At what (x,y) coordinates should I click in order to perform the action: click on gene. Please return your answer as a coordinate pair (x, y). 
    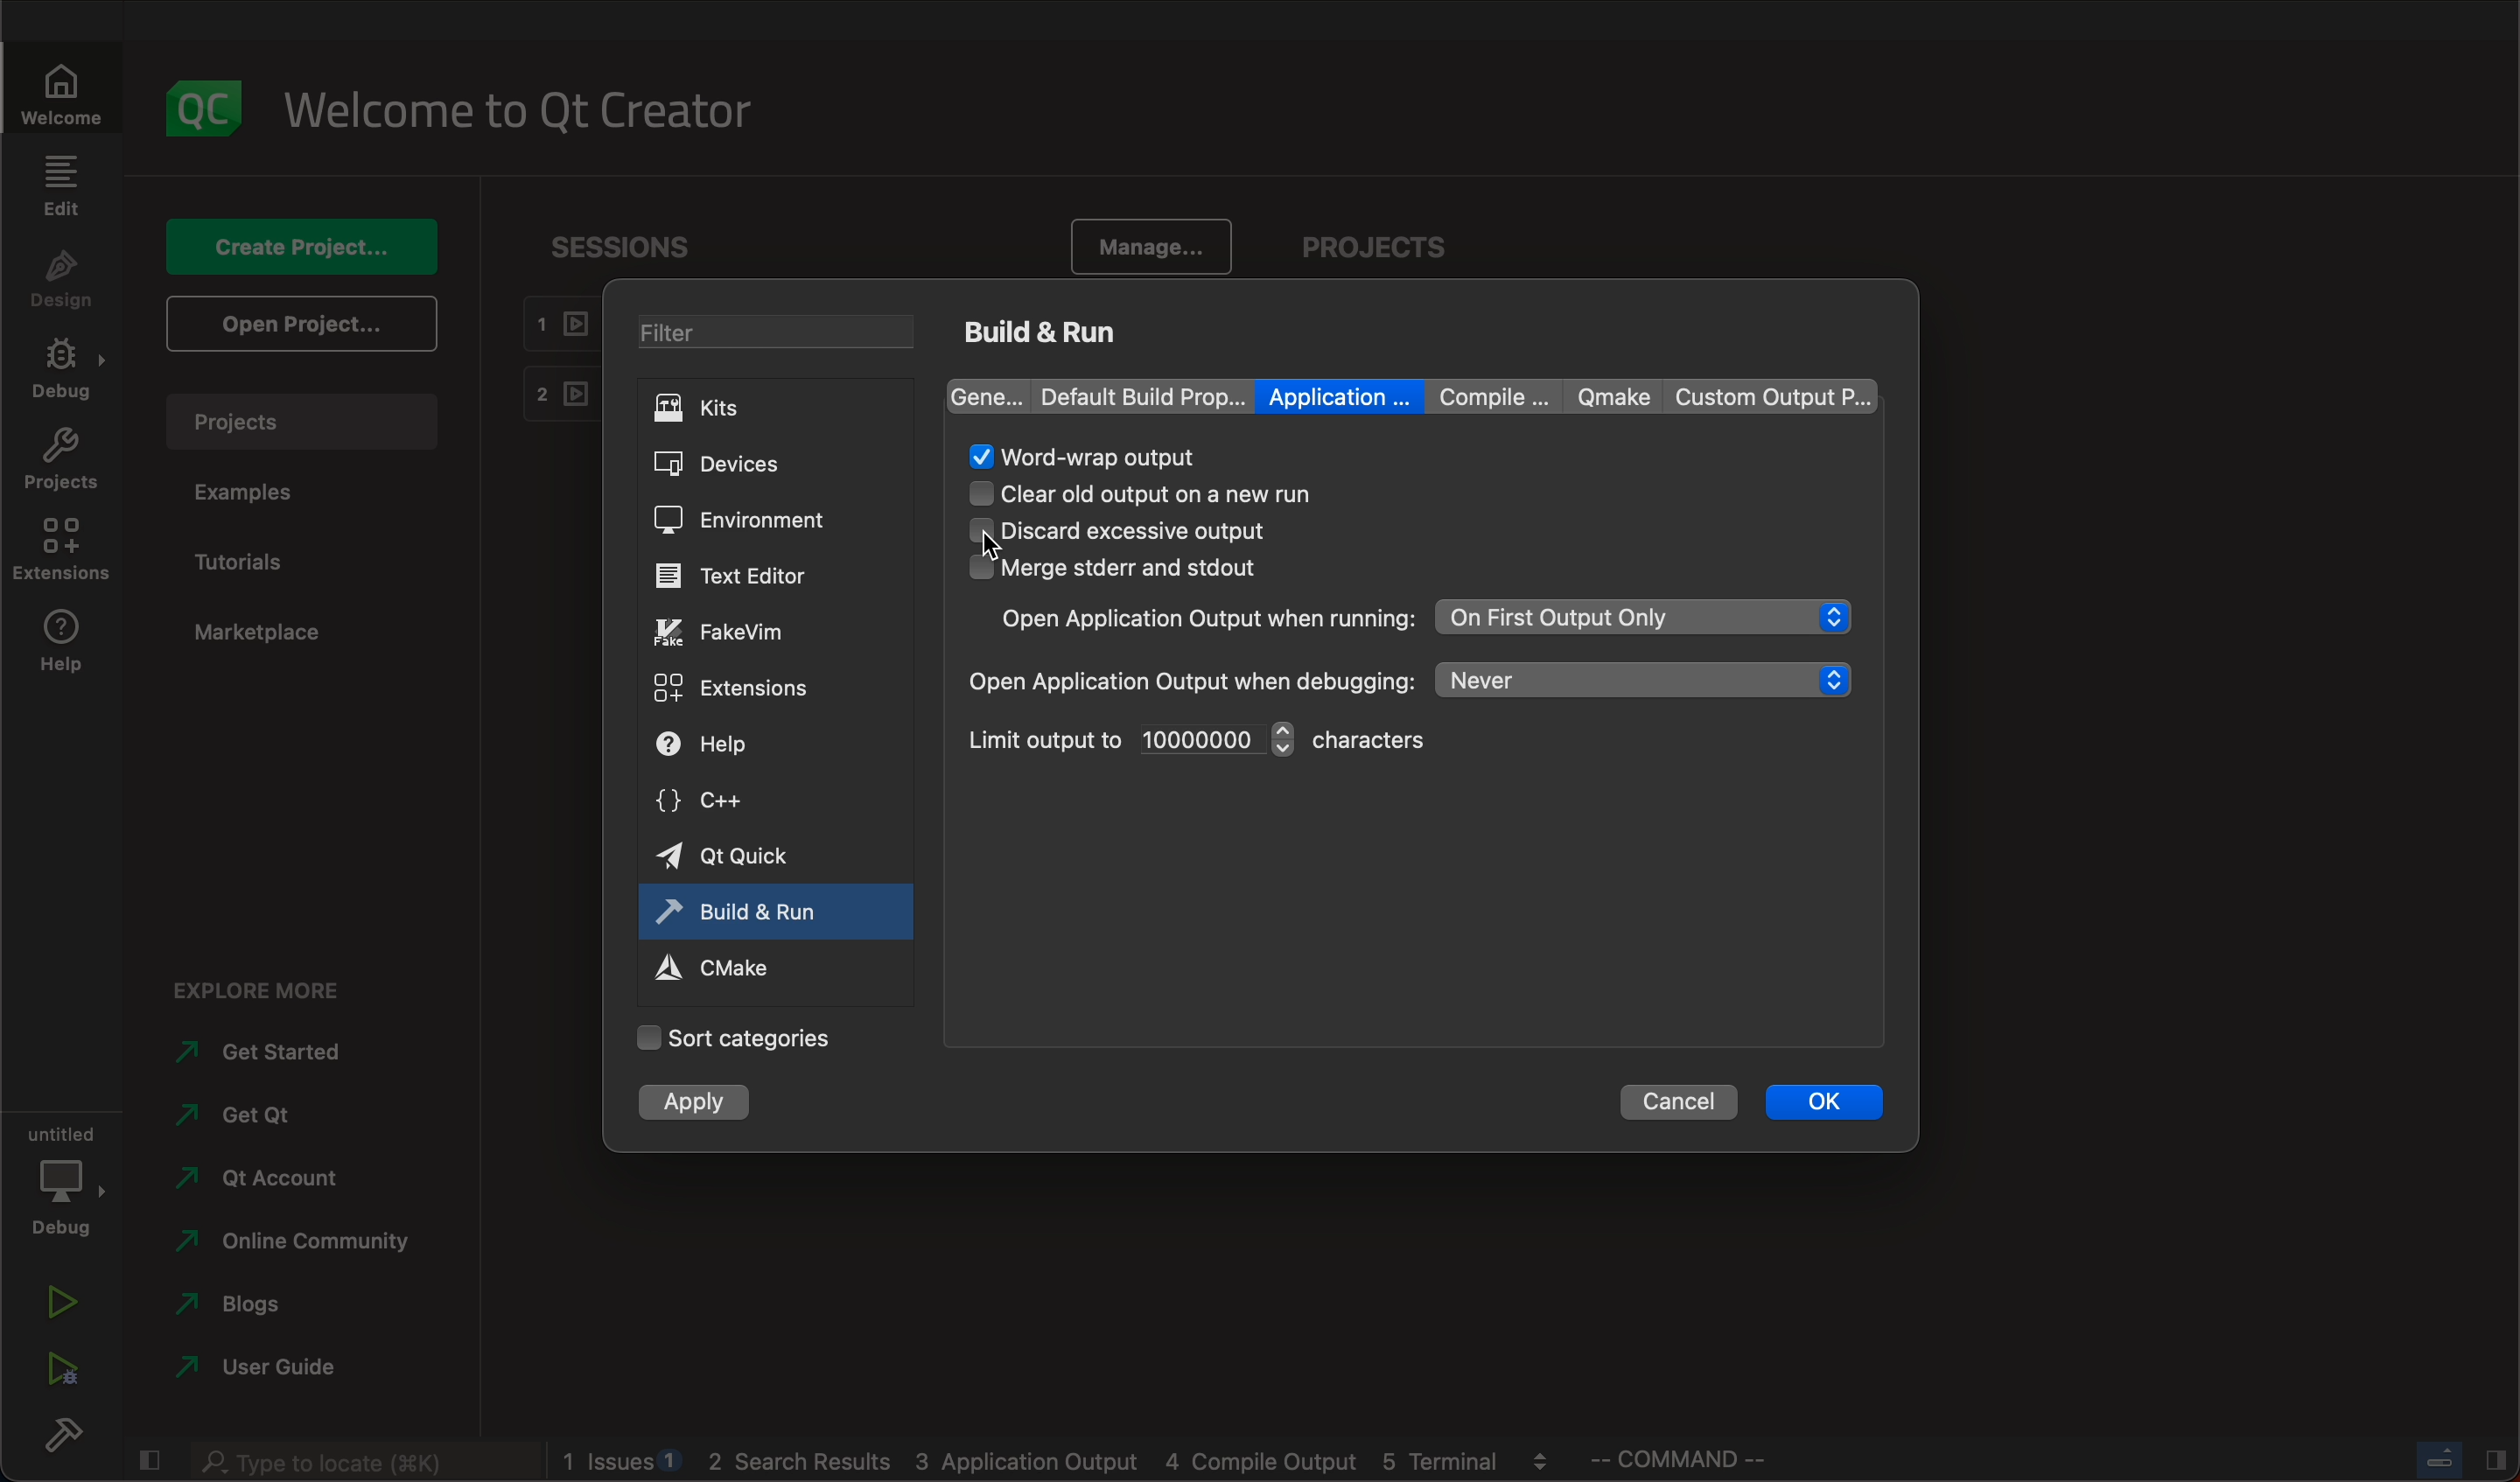
    Looking at the image, I should click on (989, 395).